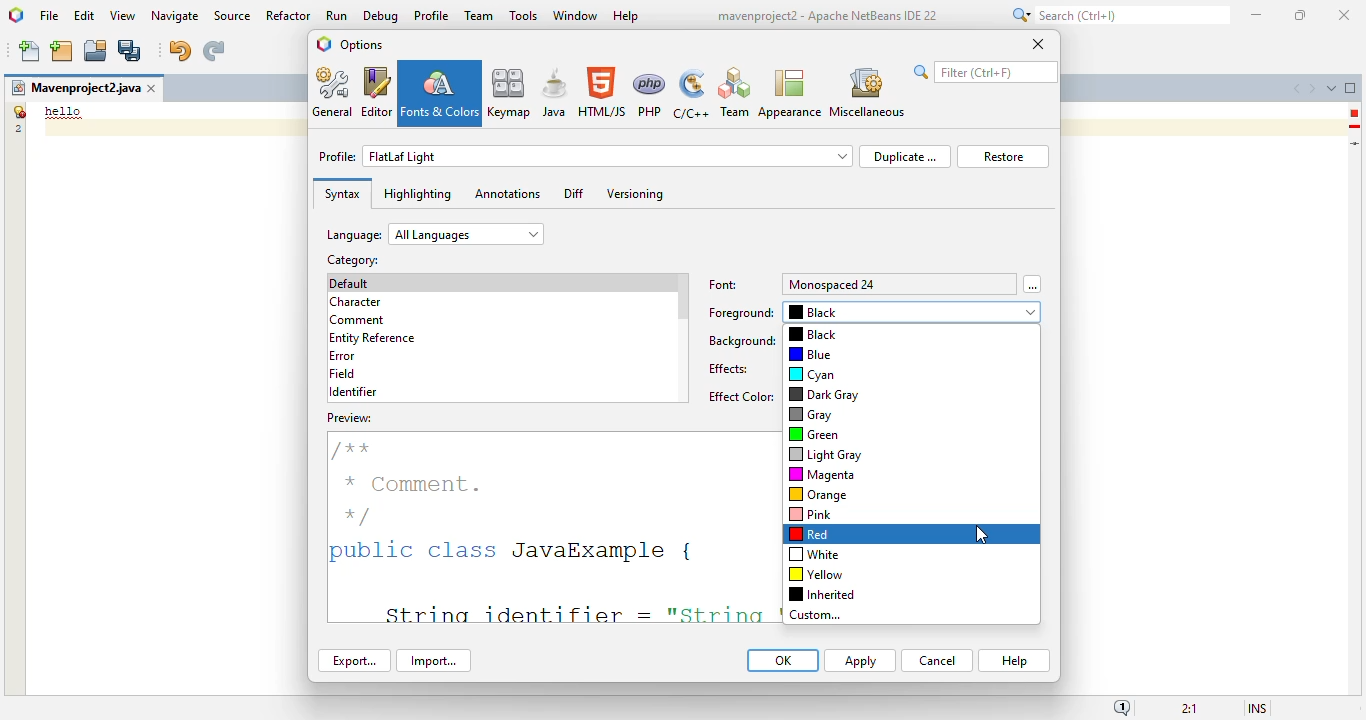  What do you see at coordinates (811, 534) in the screenshot?
I see `red` at bounding box center [811, 534].